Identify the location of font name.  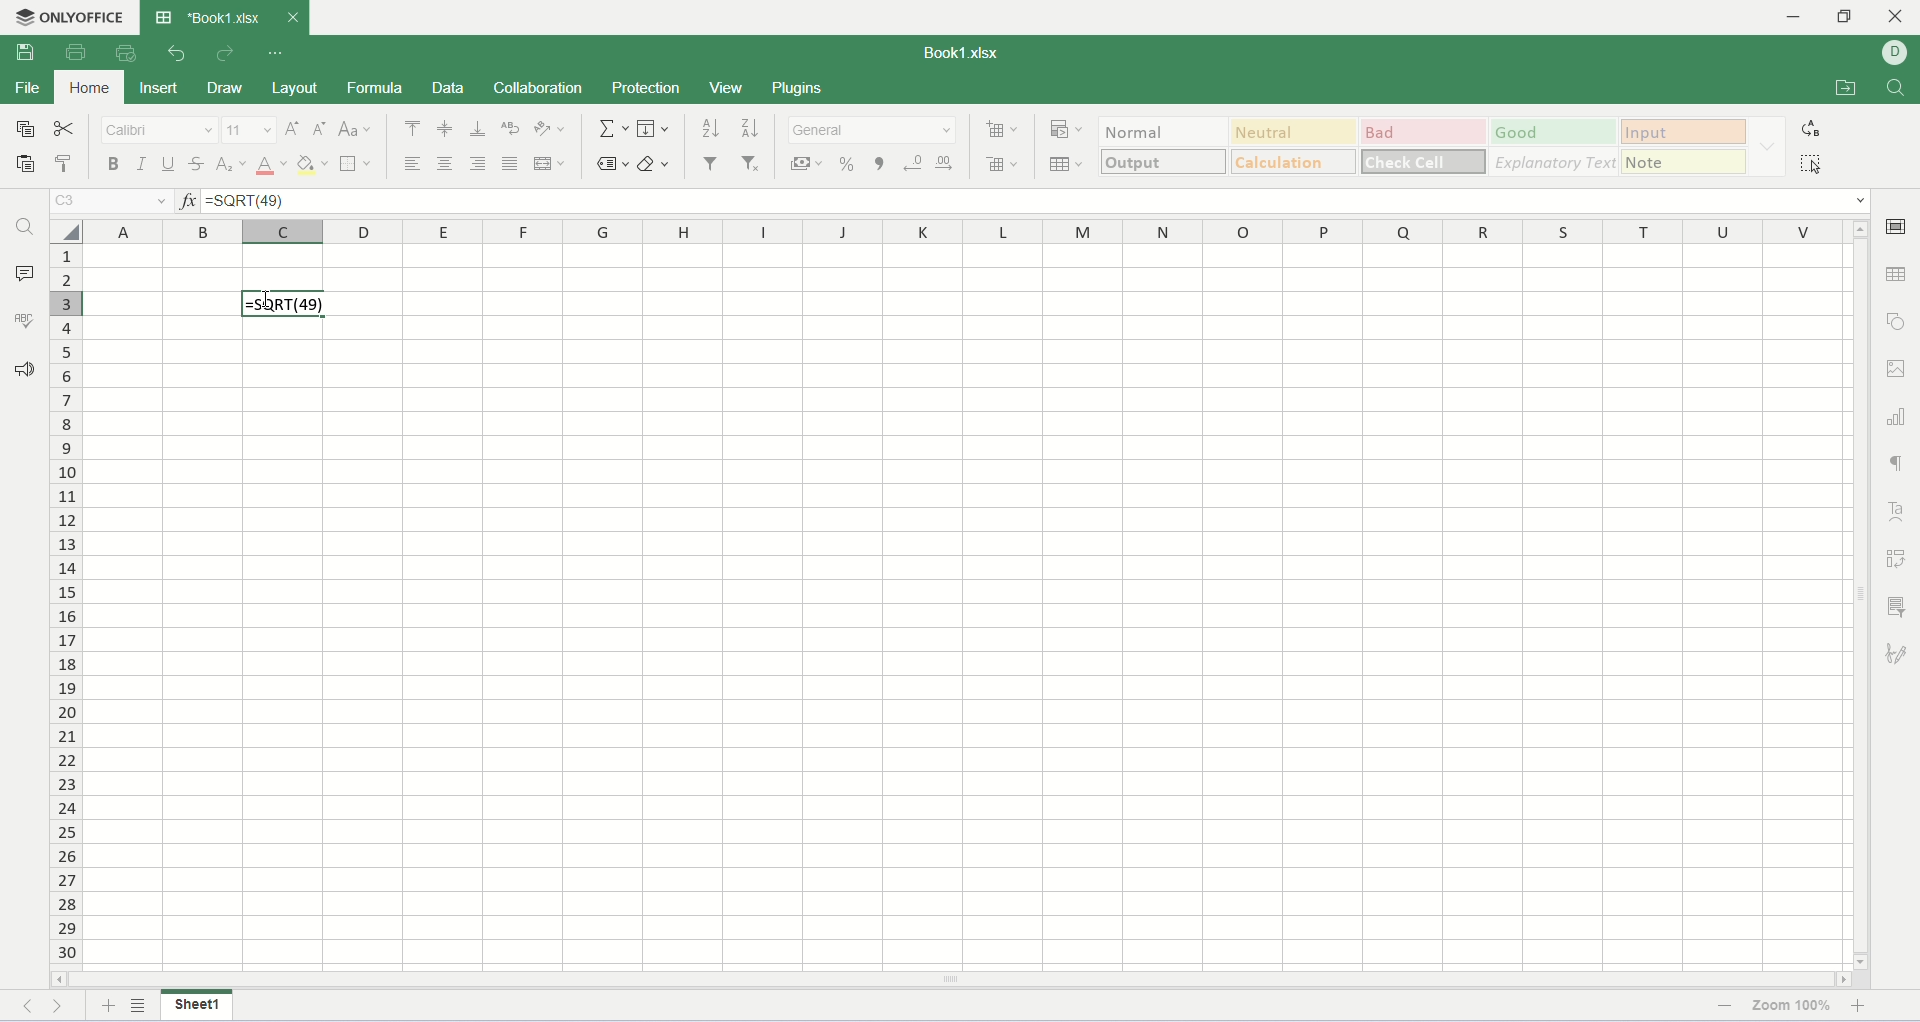
(159, 131).